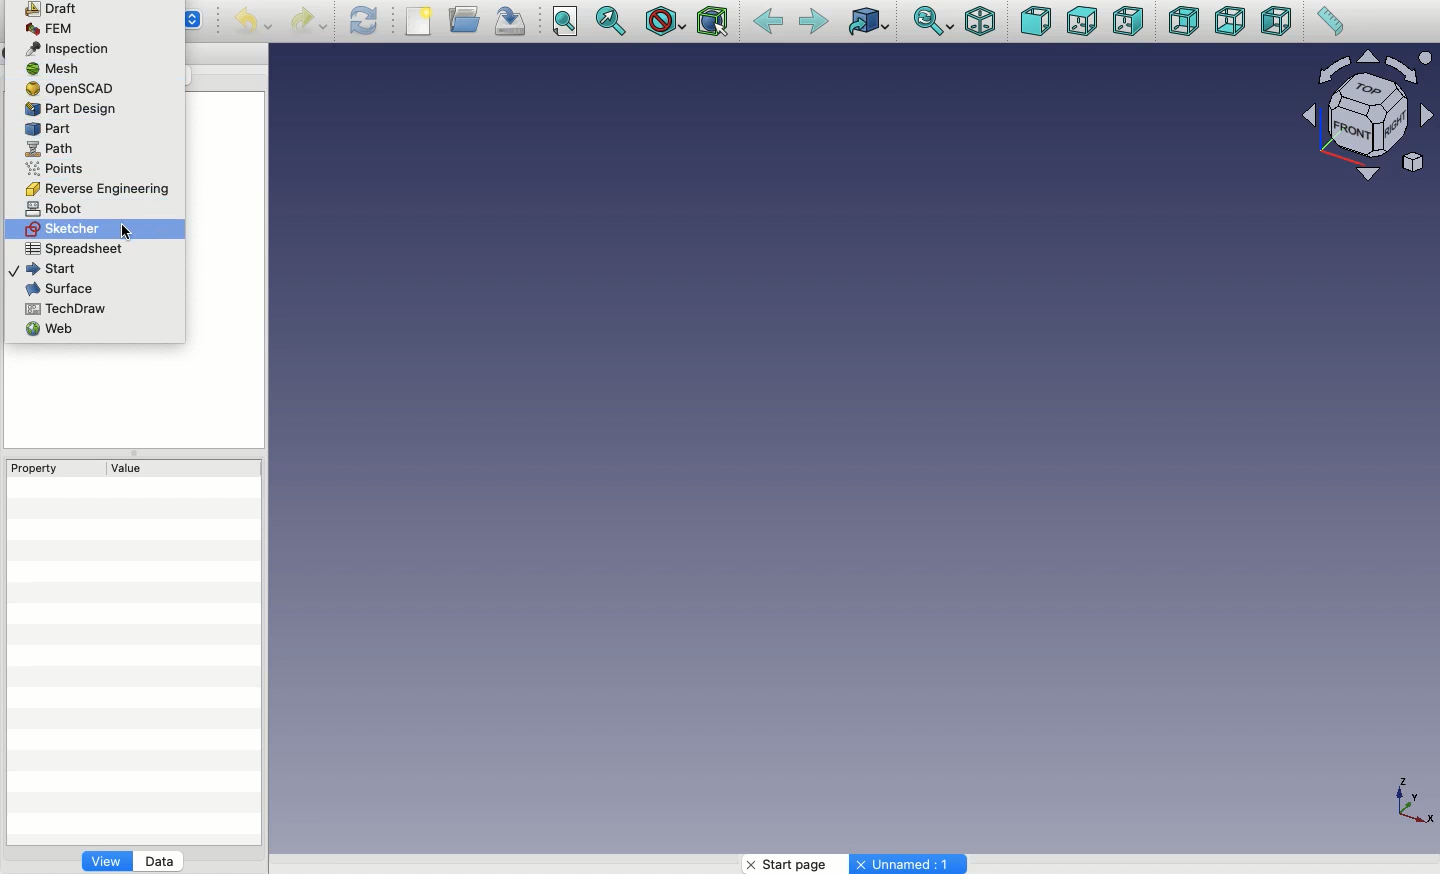 The width and height of the screenshot is (1440, 874). I want to click on Bottom, so click(1230, 23).